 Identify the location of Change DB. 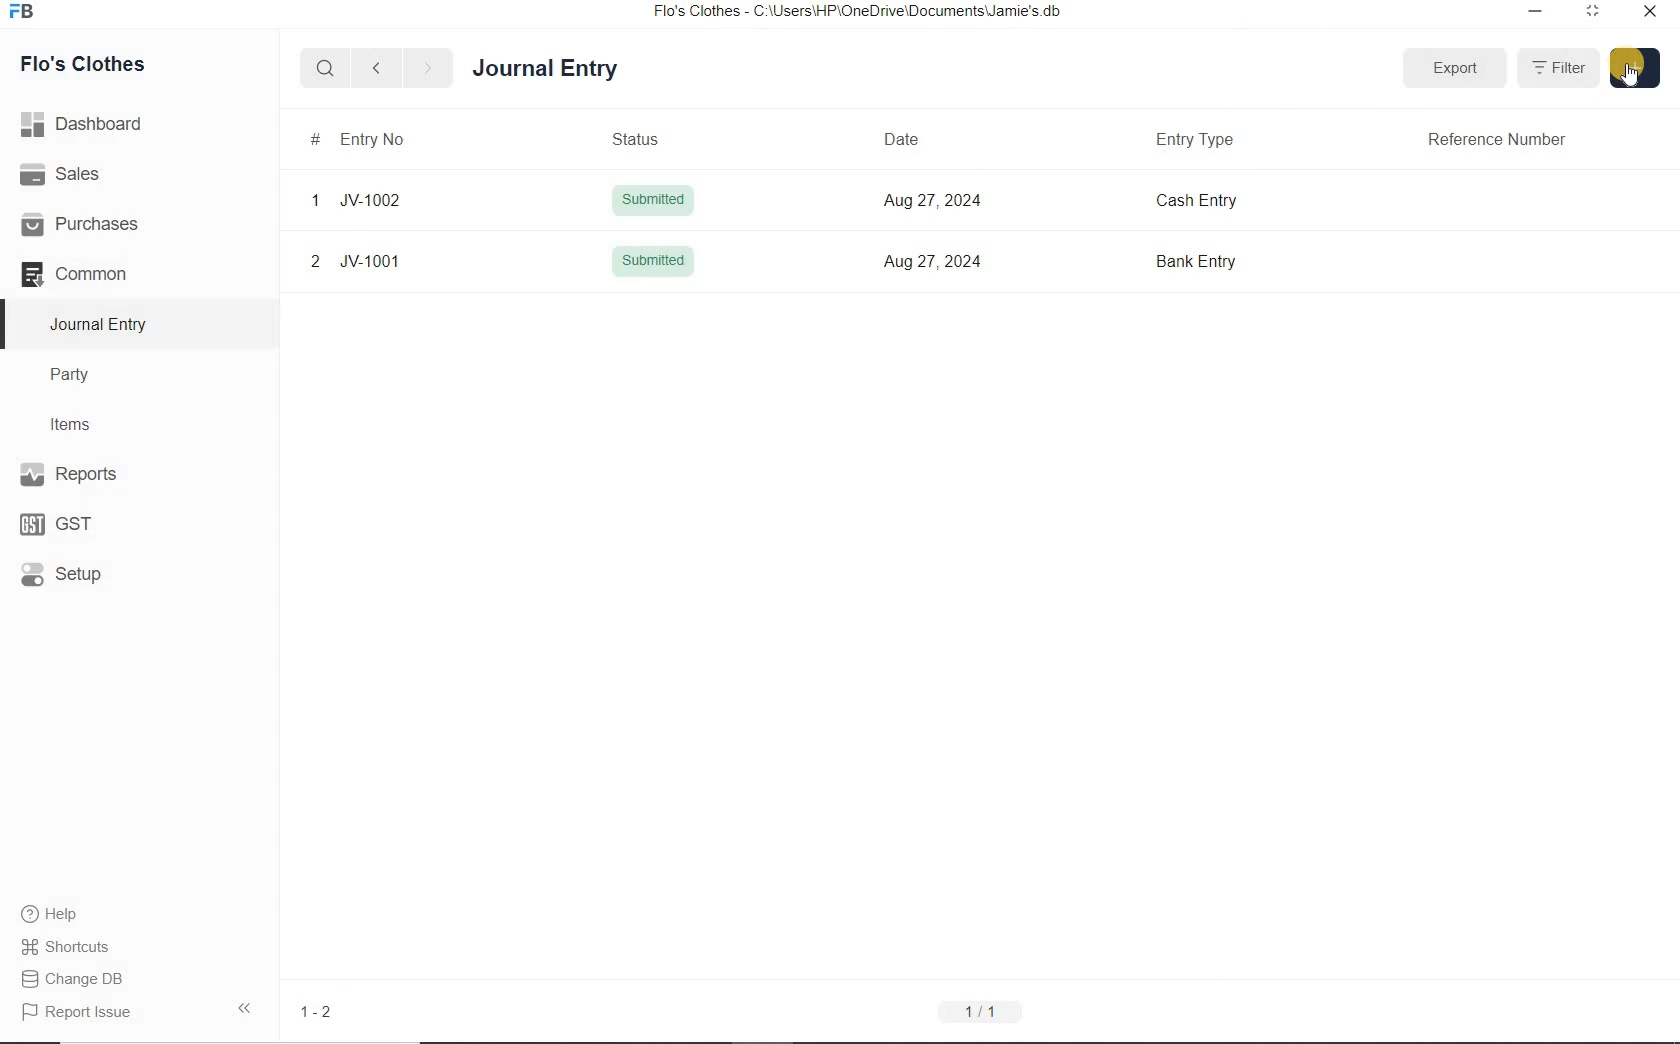
(74, 977).